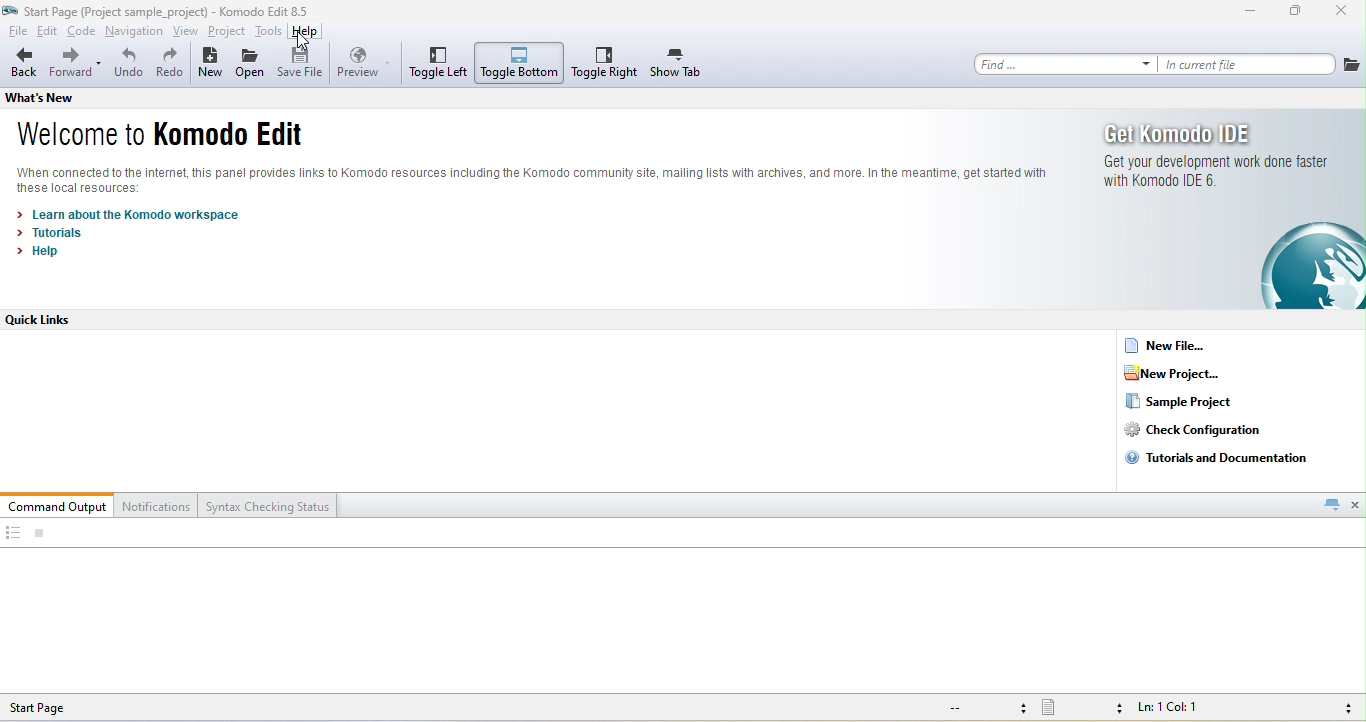 The height and width of the screenshot is (722, 1366). I want to click on file, so click(15, 32).